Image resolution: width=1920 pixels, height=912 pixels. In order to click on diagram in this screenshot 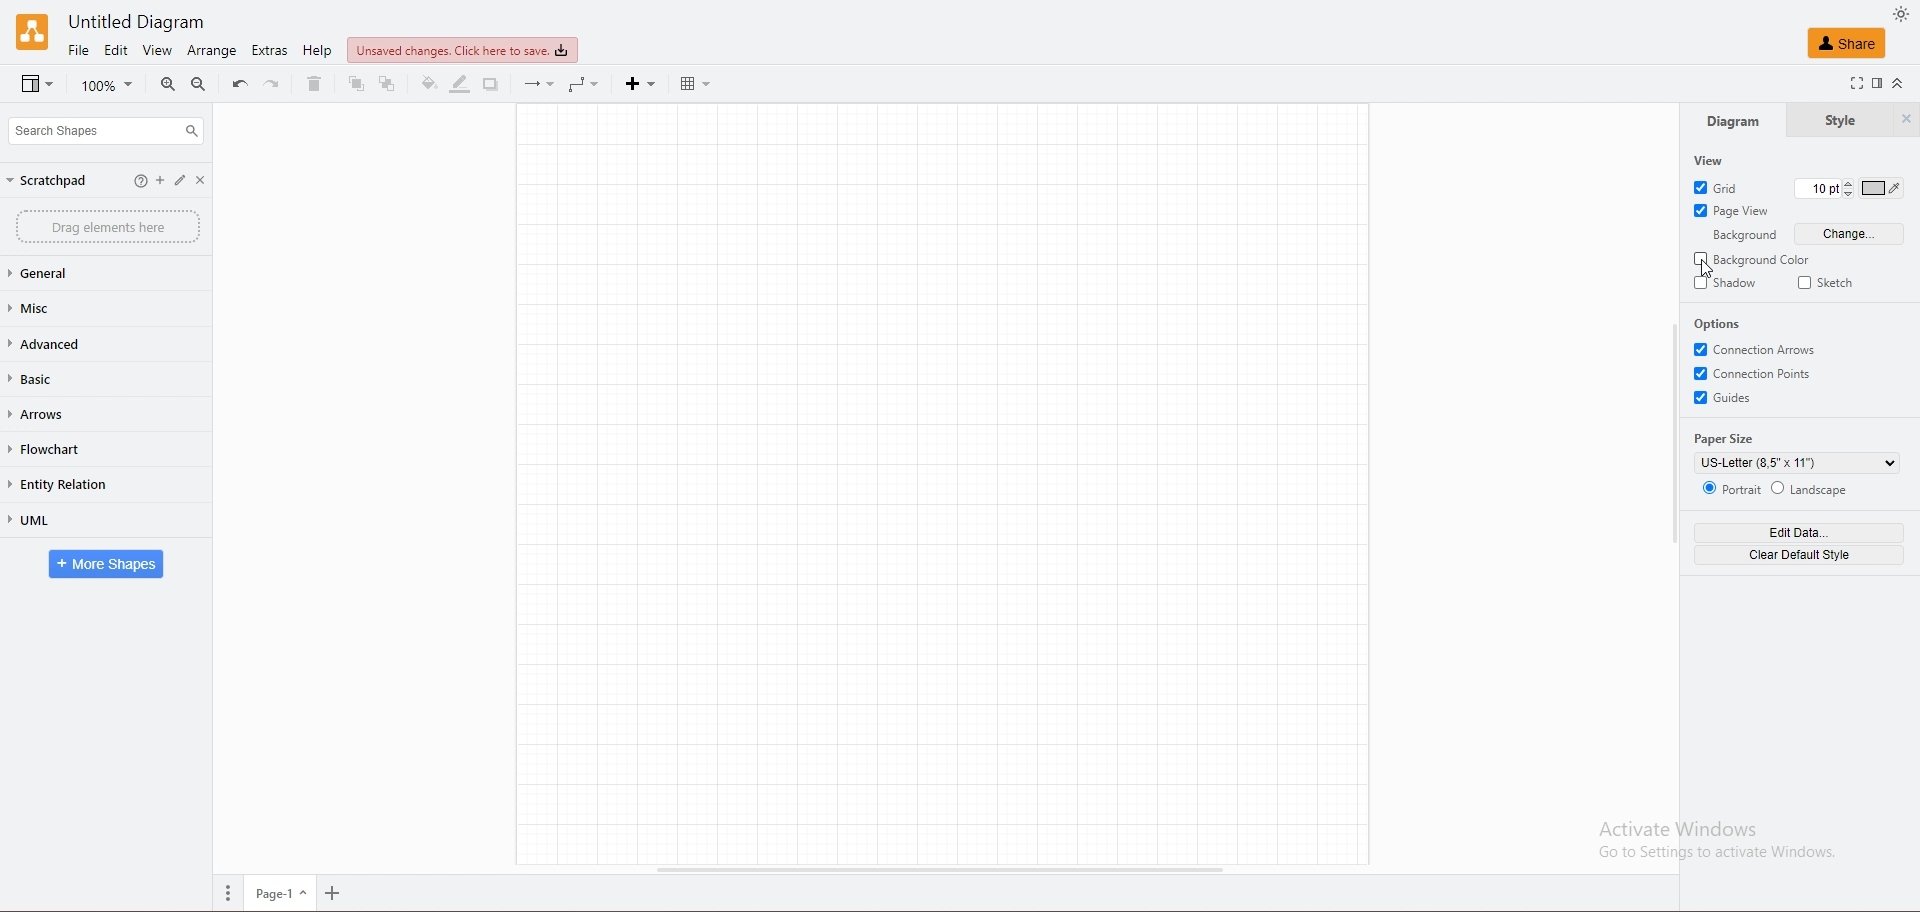, I will do `click(1731, 121)`.